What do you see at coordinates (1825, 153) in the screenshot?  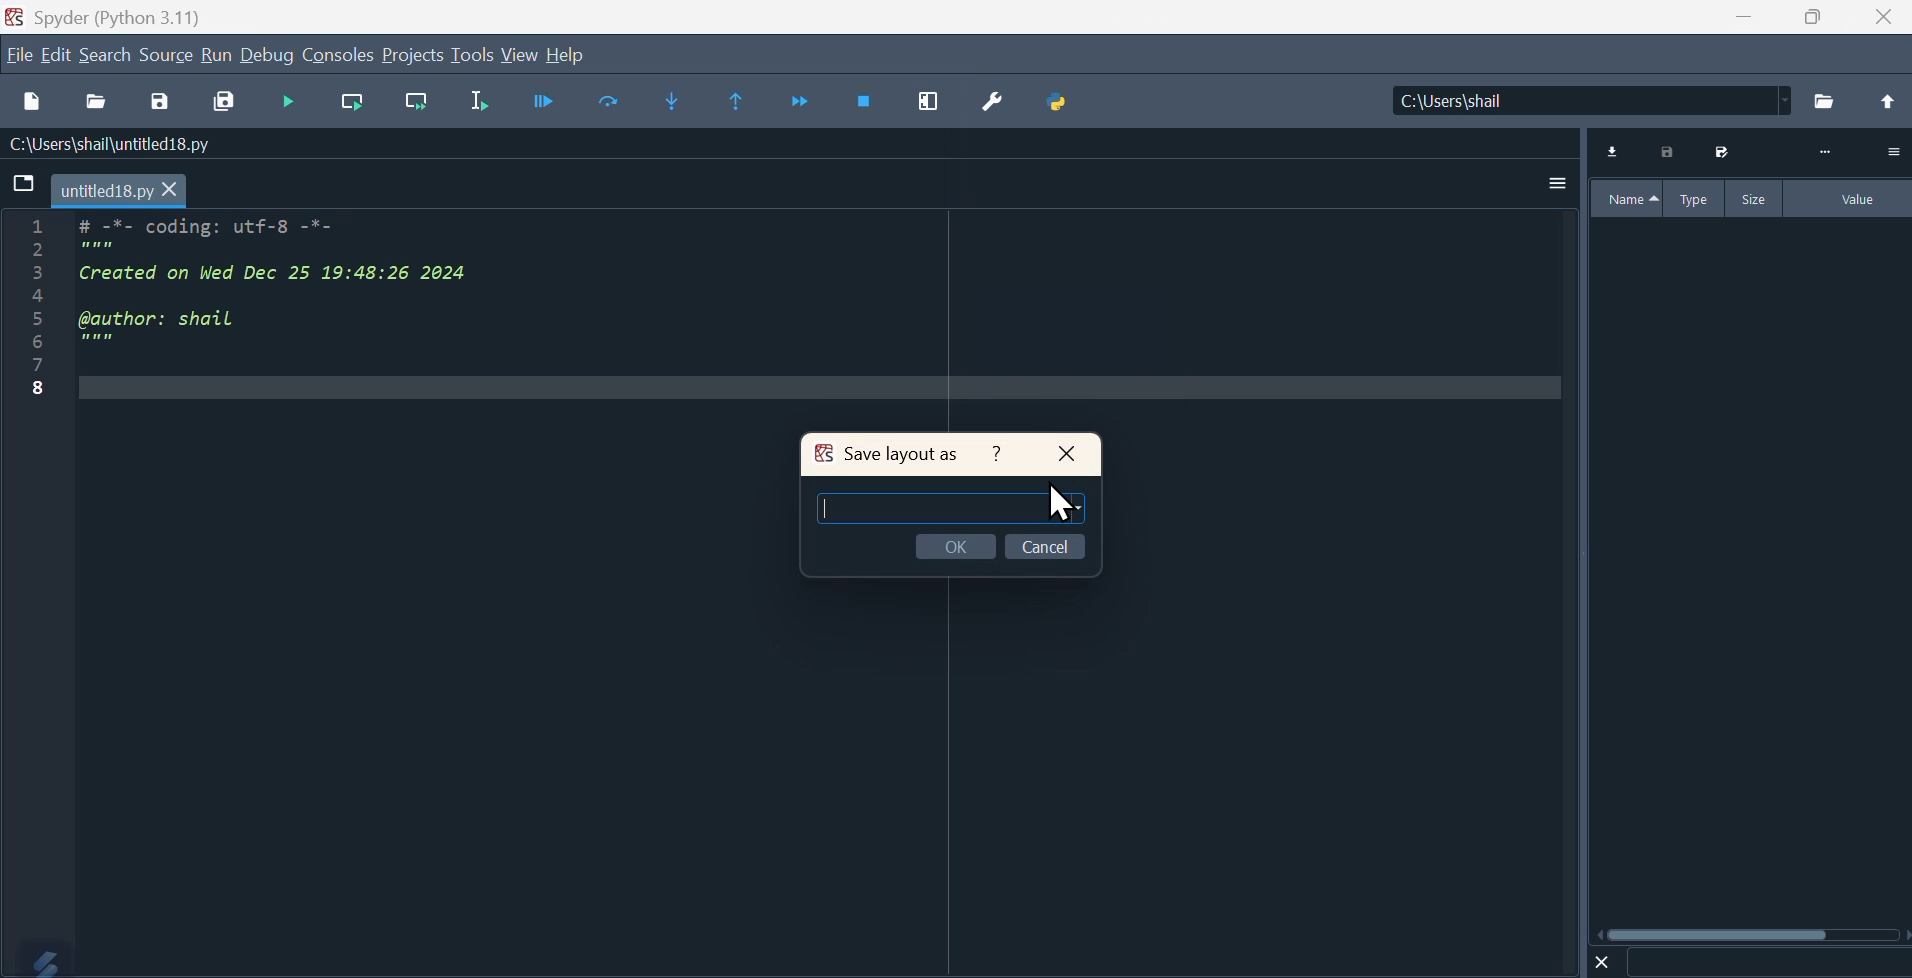 I see `More` at bounding box center [1825, 153].